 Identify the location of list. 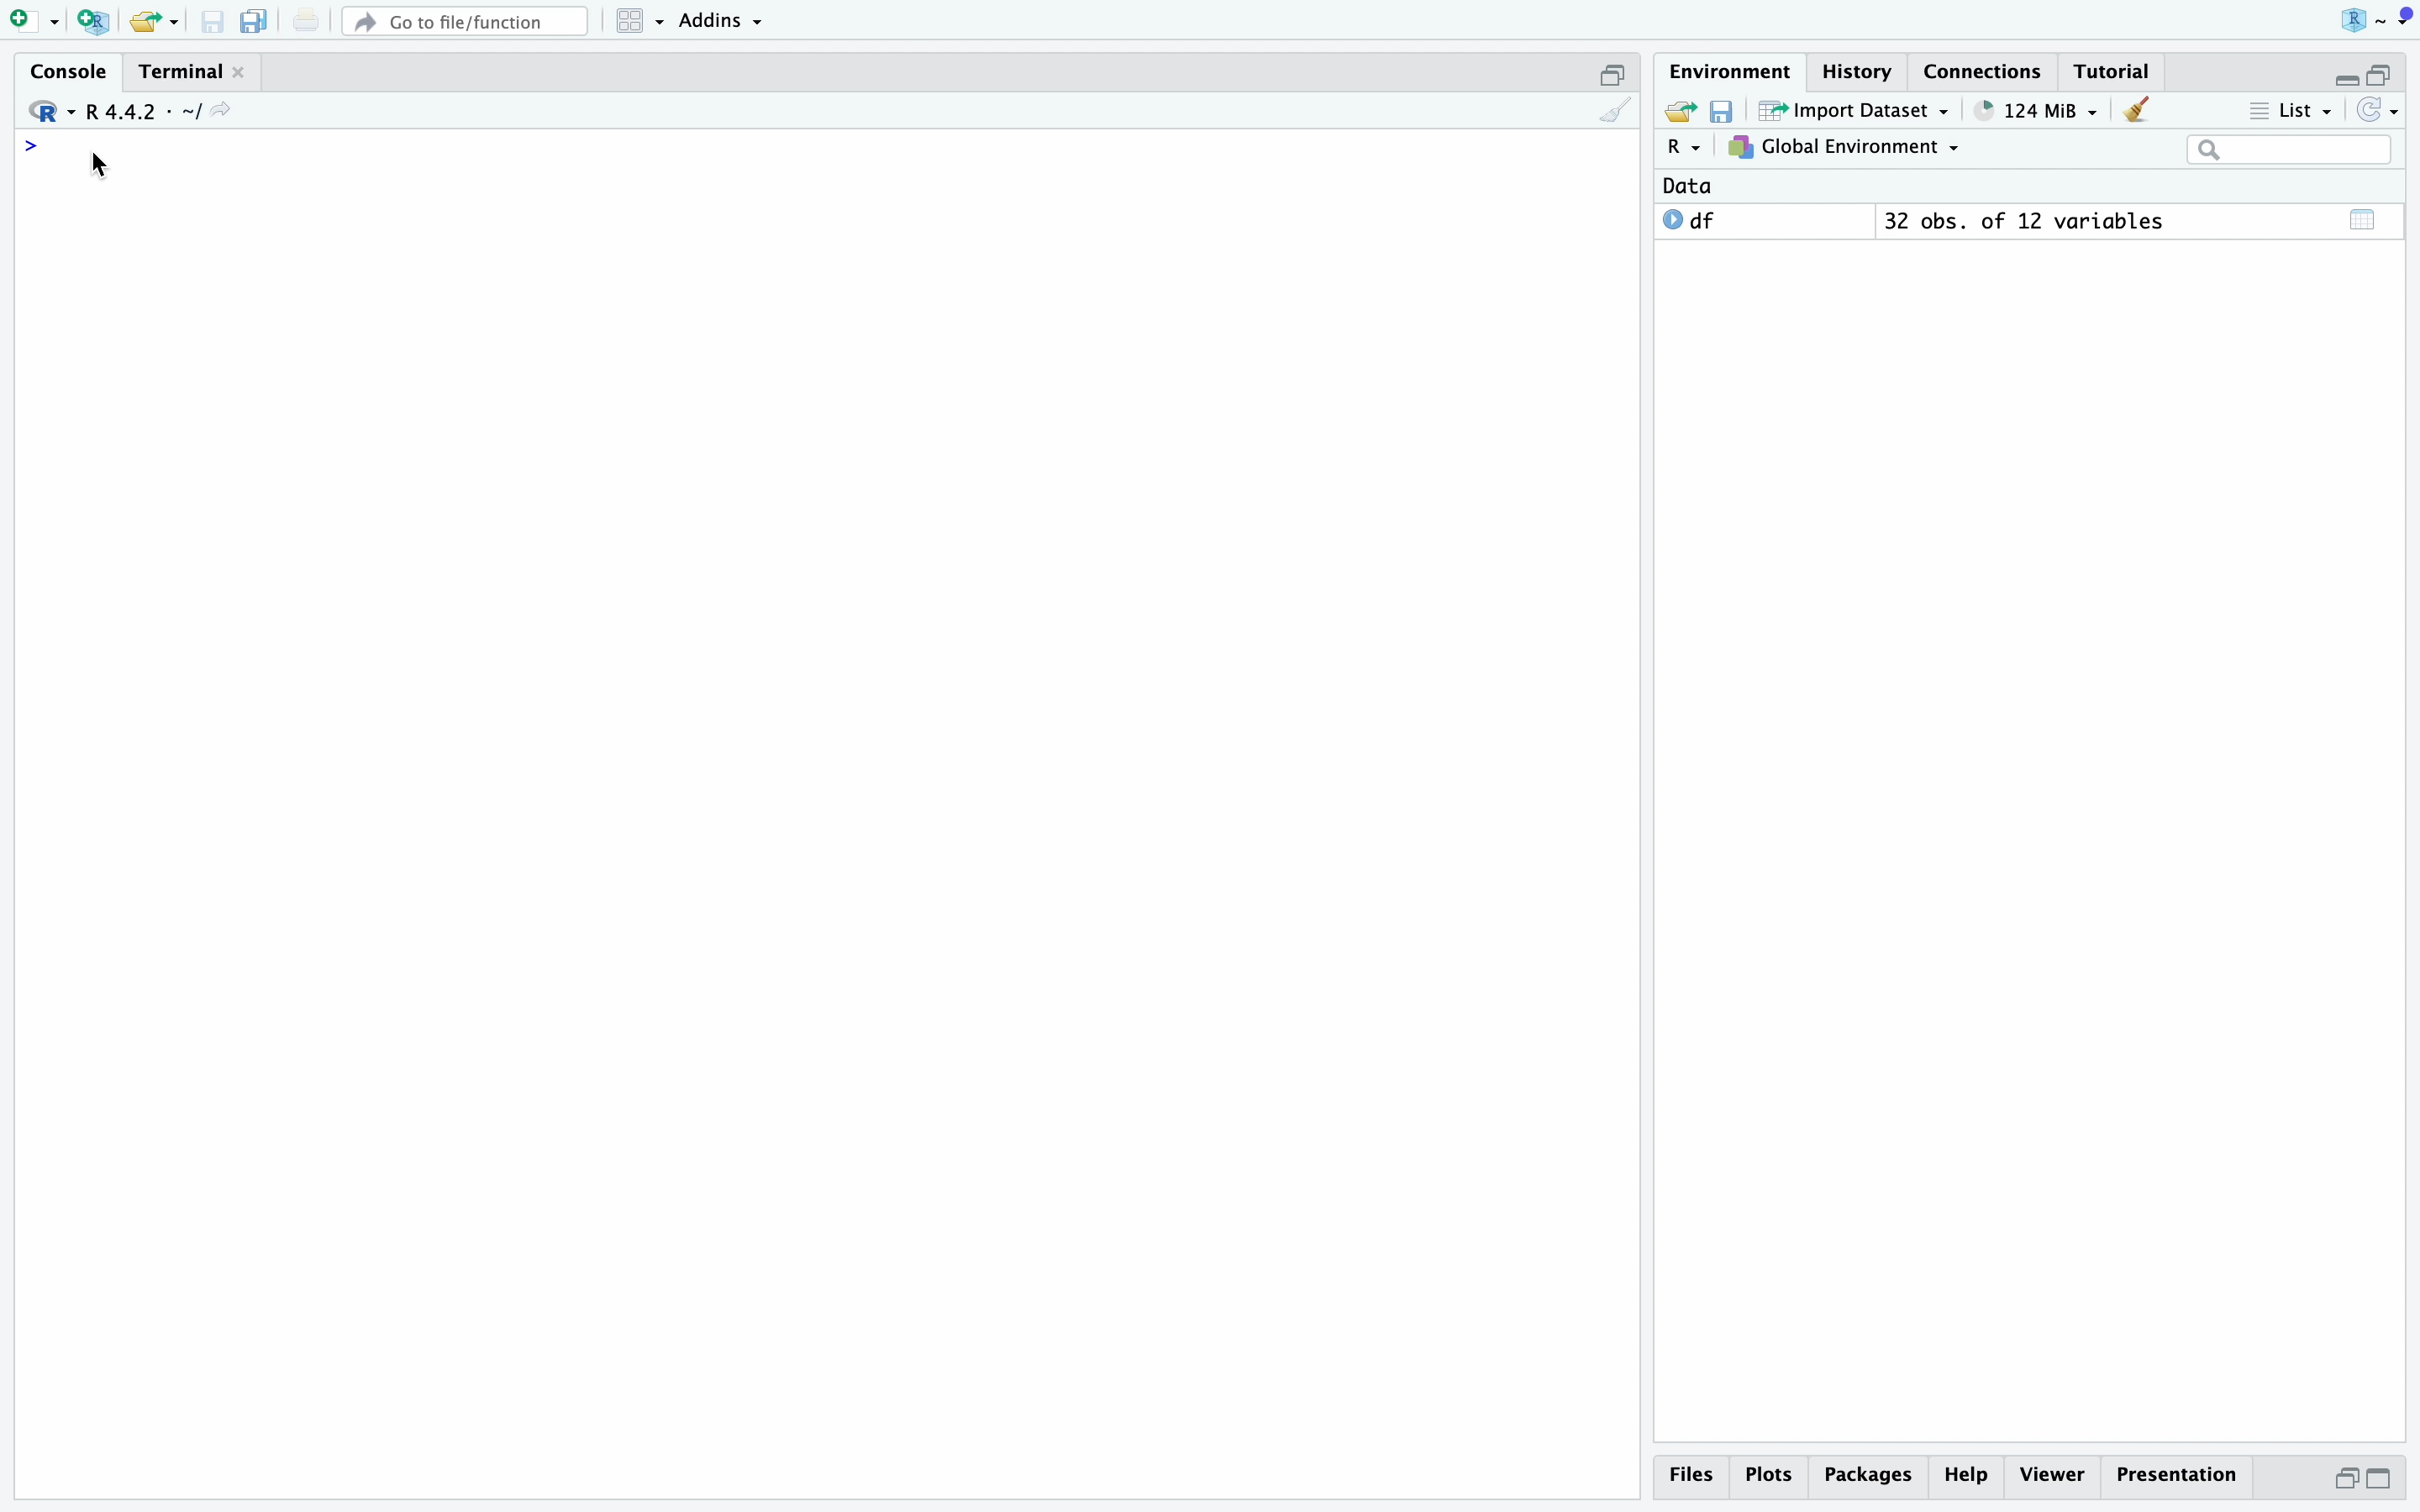
(2292, 111).